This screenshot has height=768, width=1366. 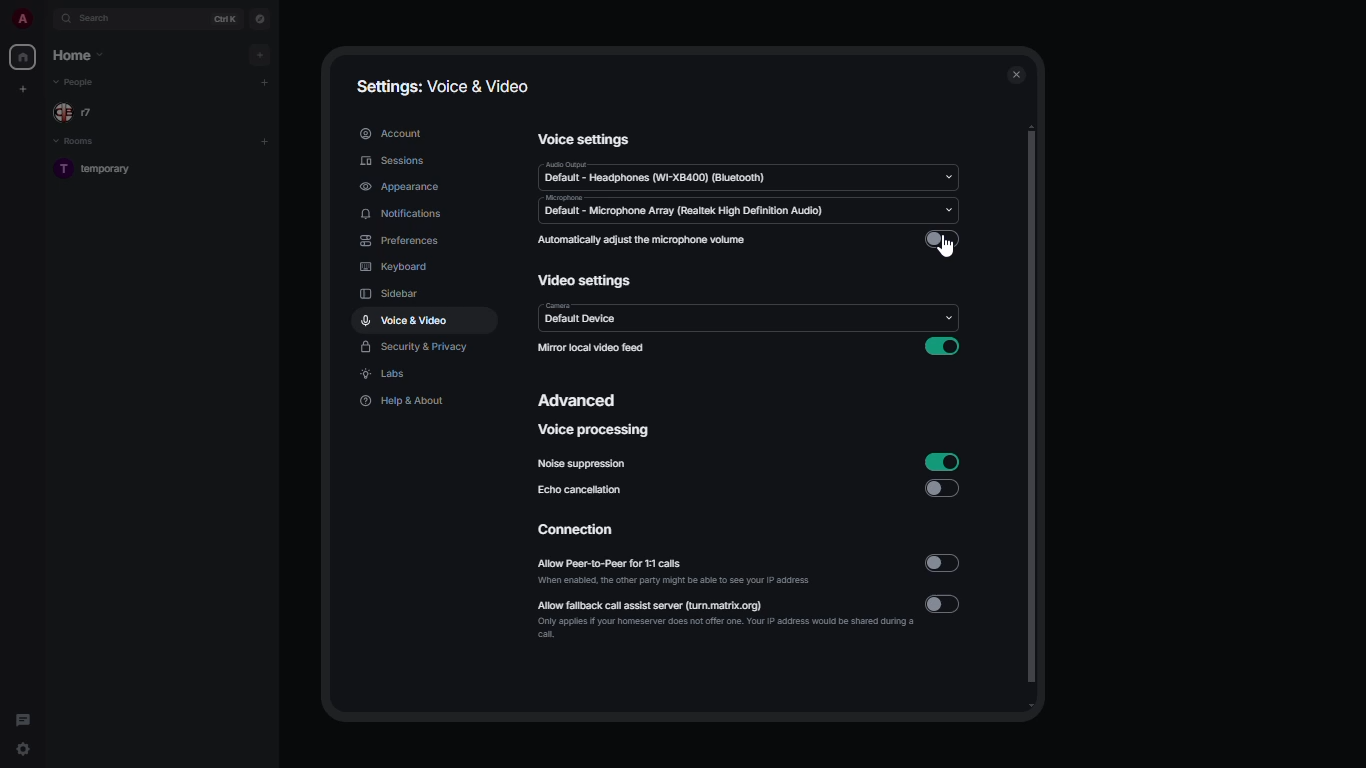 I want to click on drop down, so click(x=947, y=179).